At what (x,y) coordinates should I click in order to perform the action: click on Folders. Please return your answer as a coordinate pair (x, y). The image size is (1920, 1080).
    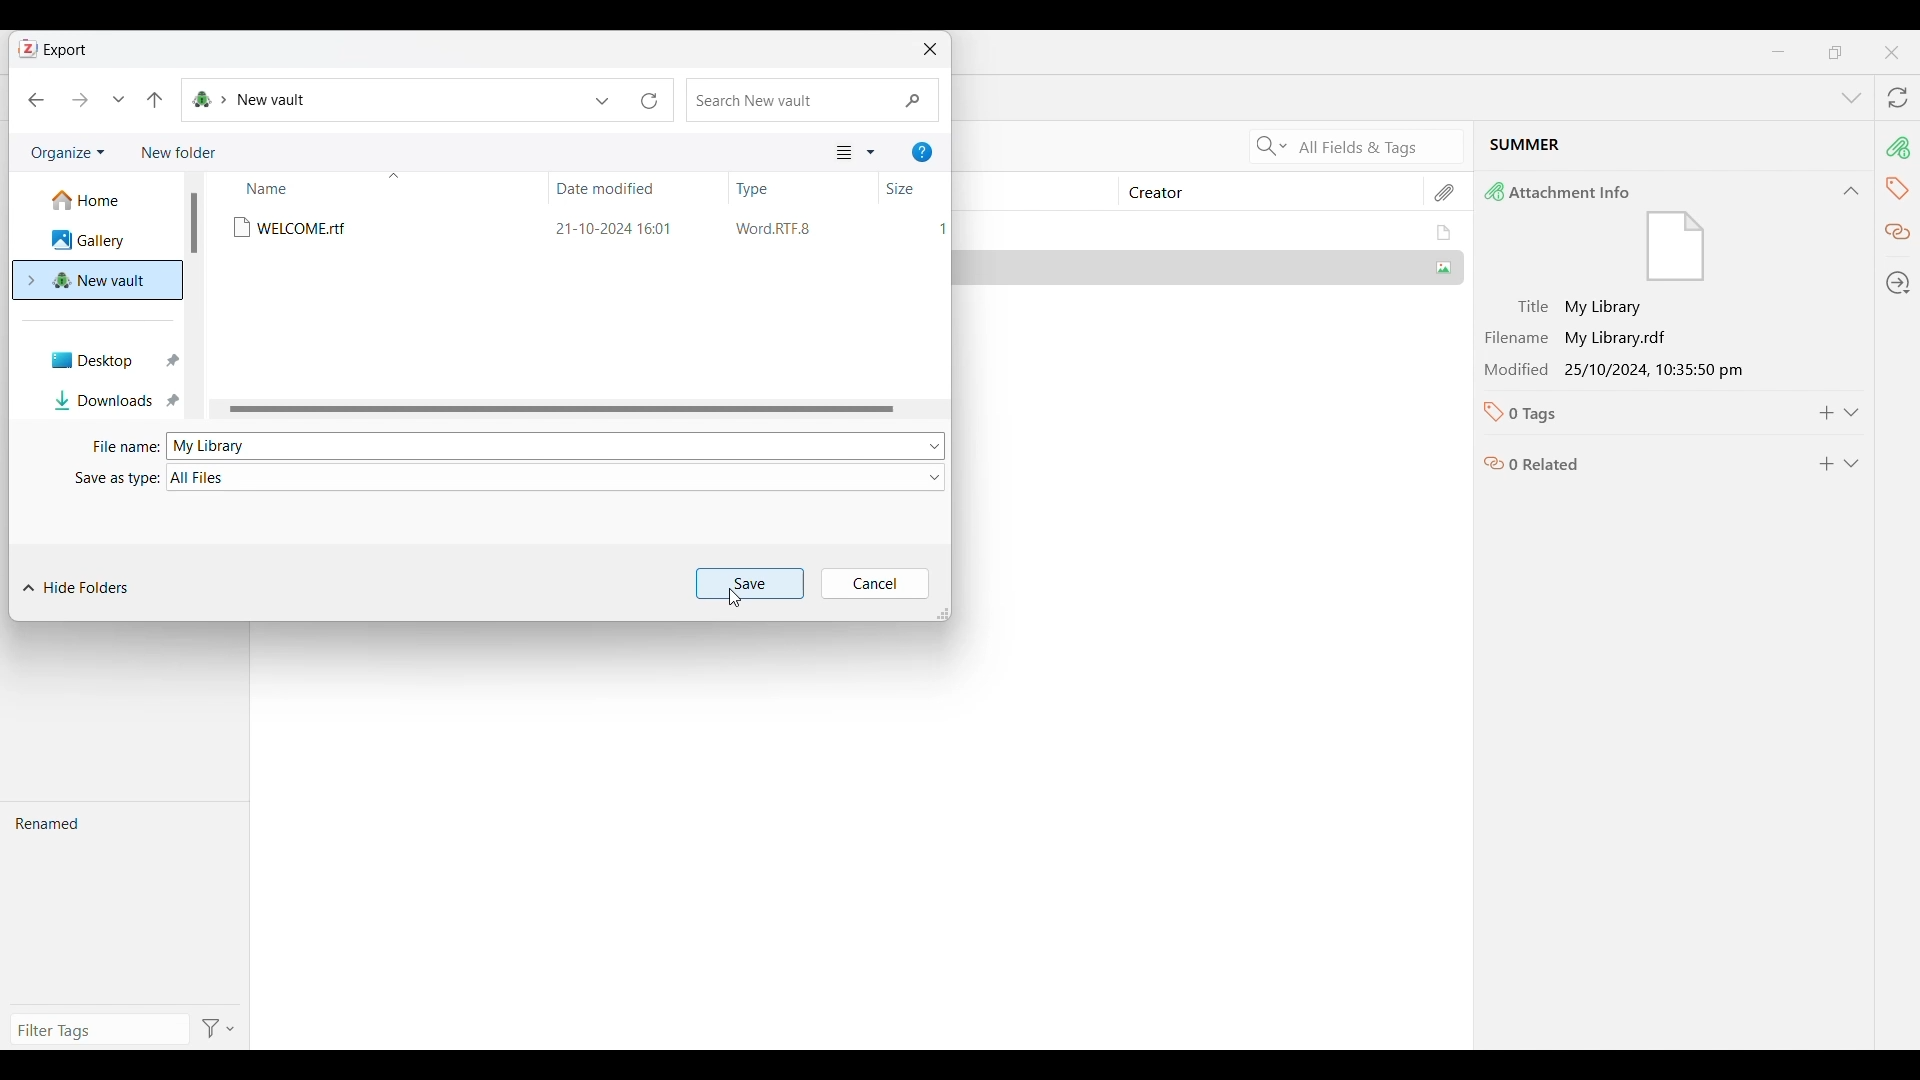
    Looking at the image, I should click on (201, 99).